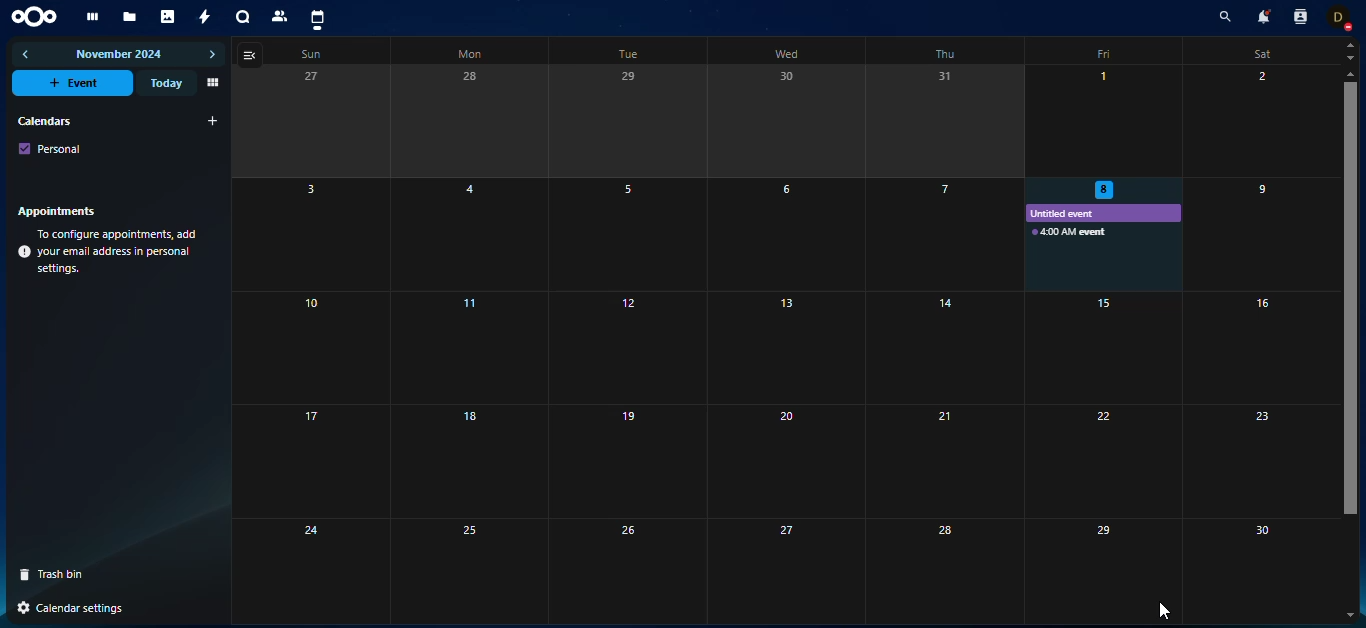 The image size is (1366, 628). Describe the element at coordinates (283, 567) in the screenshot. I see `24` at that location.